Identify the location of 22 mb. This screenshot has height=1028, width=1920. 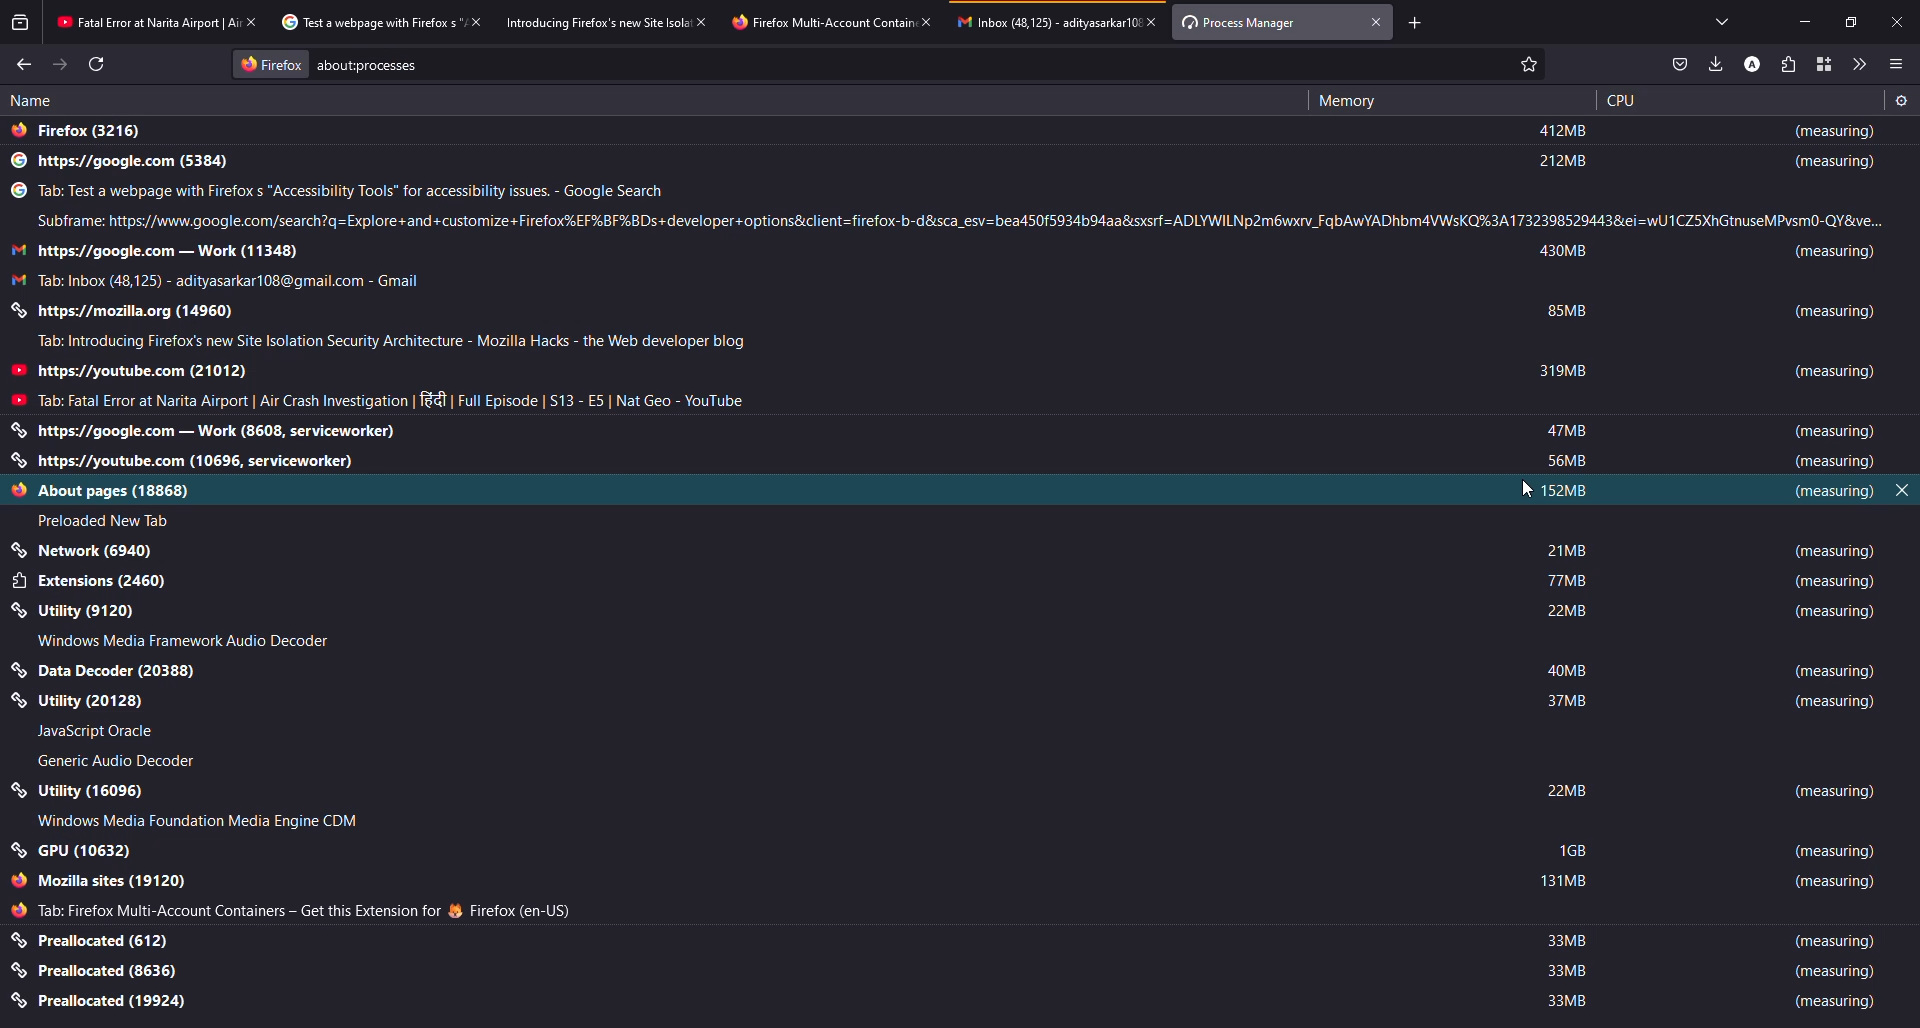
(1568, 611).